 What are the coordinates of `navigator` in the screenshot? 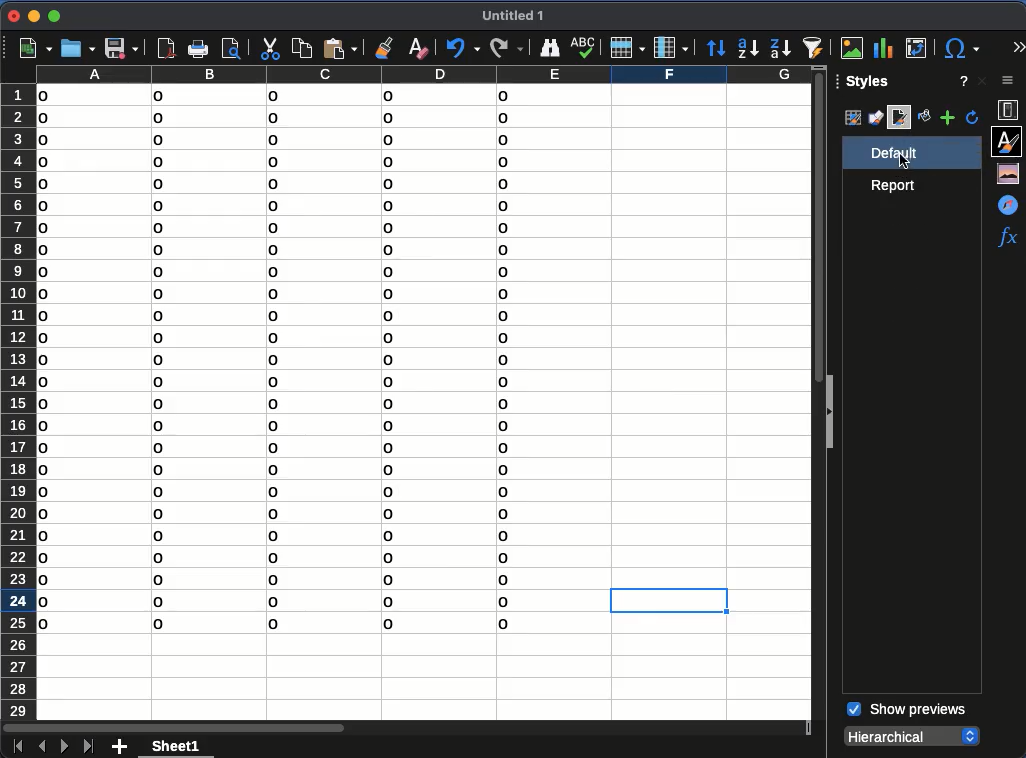 It's located at (1007, 204).